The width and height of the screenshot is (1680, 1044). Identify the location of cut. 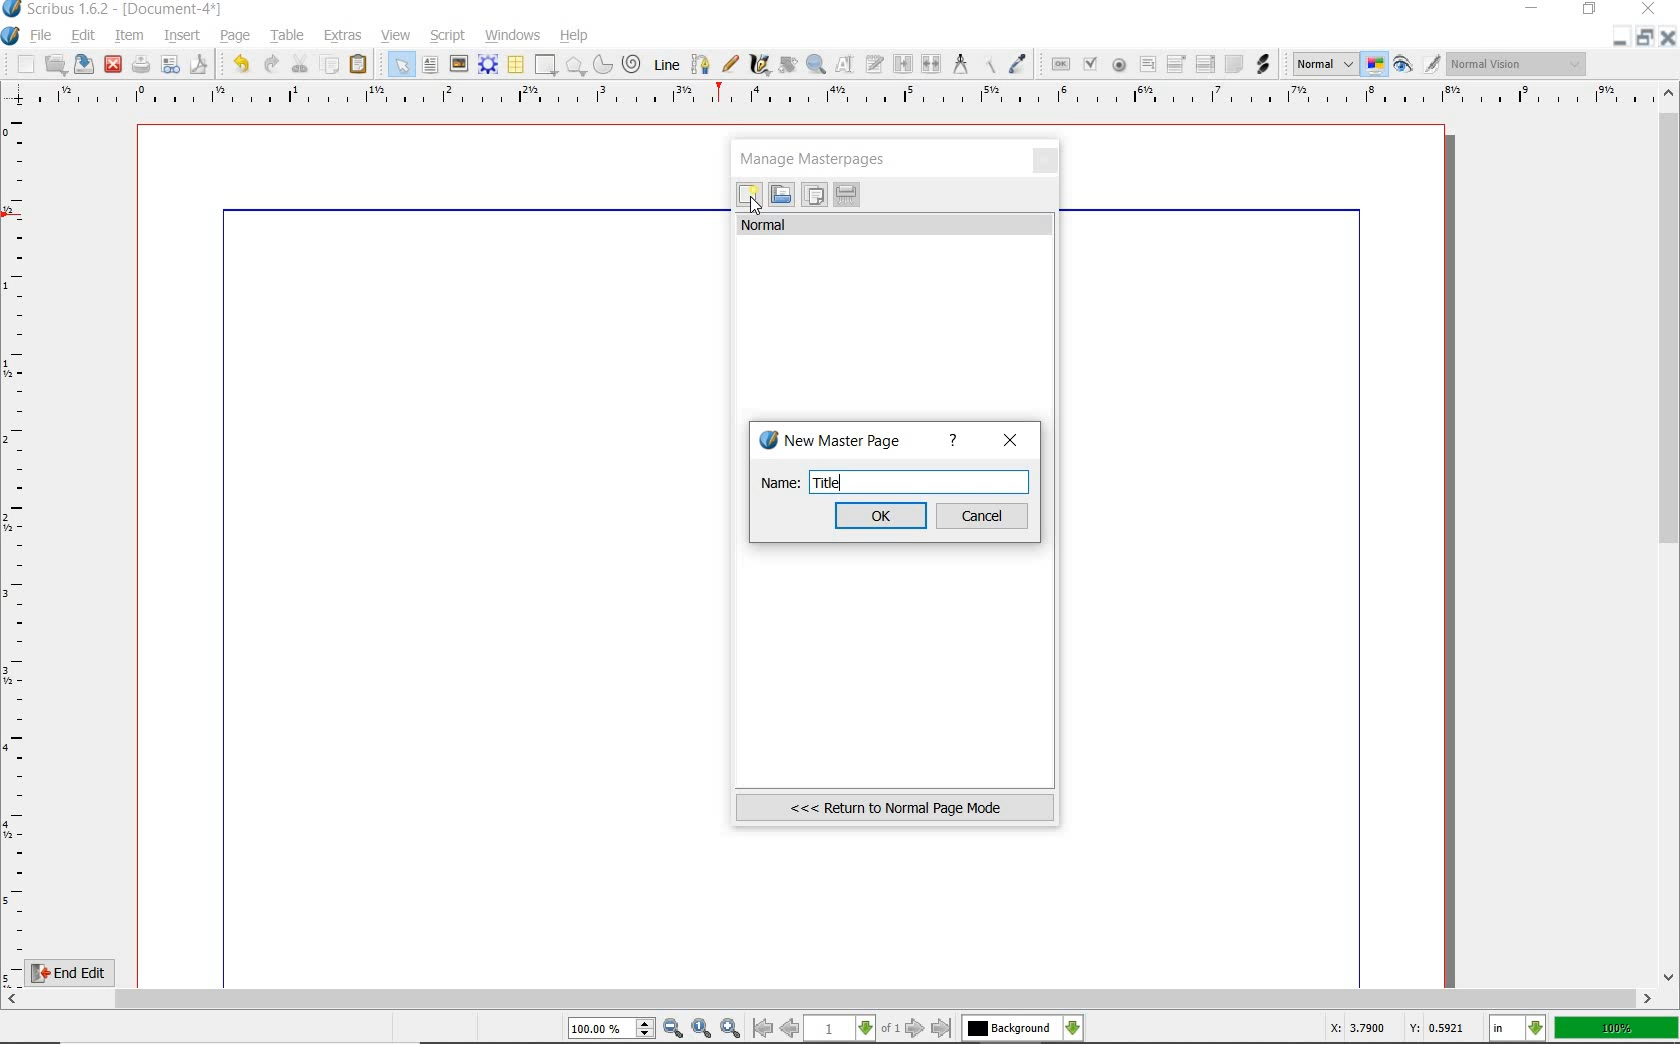
(300, 63).